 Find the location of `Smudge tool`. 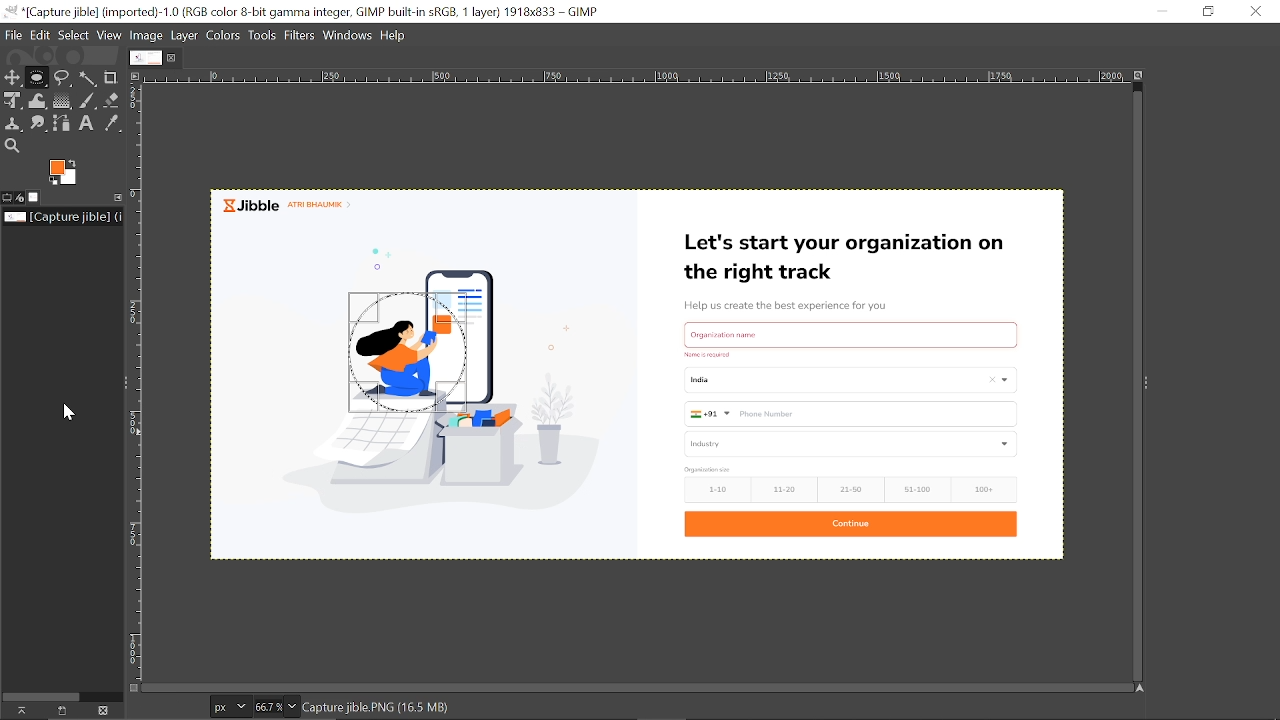

Smudge tool is located at coordinates (40, 123).